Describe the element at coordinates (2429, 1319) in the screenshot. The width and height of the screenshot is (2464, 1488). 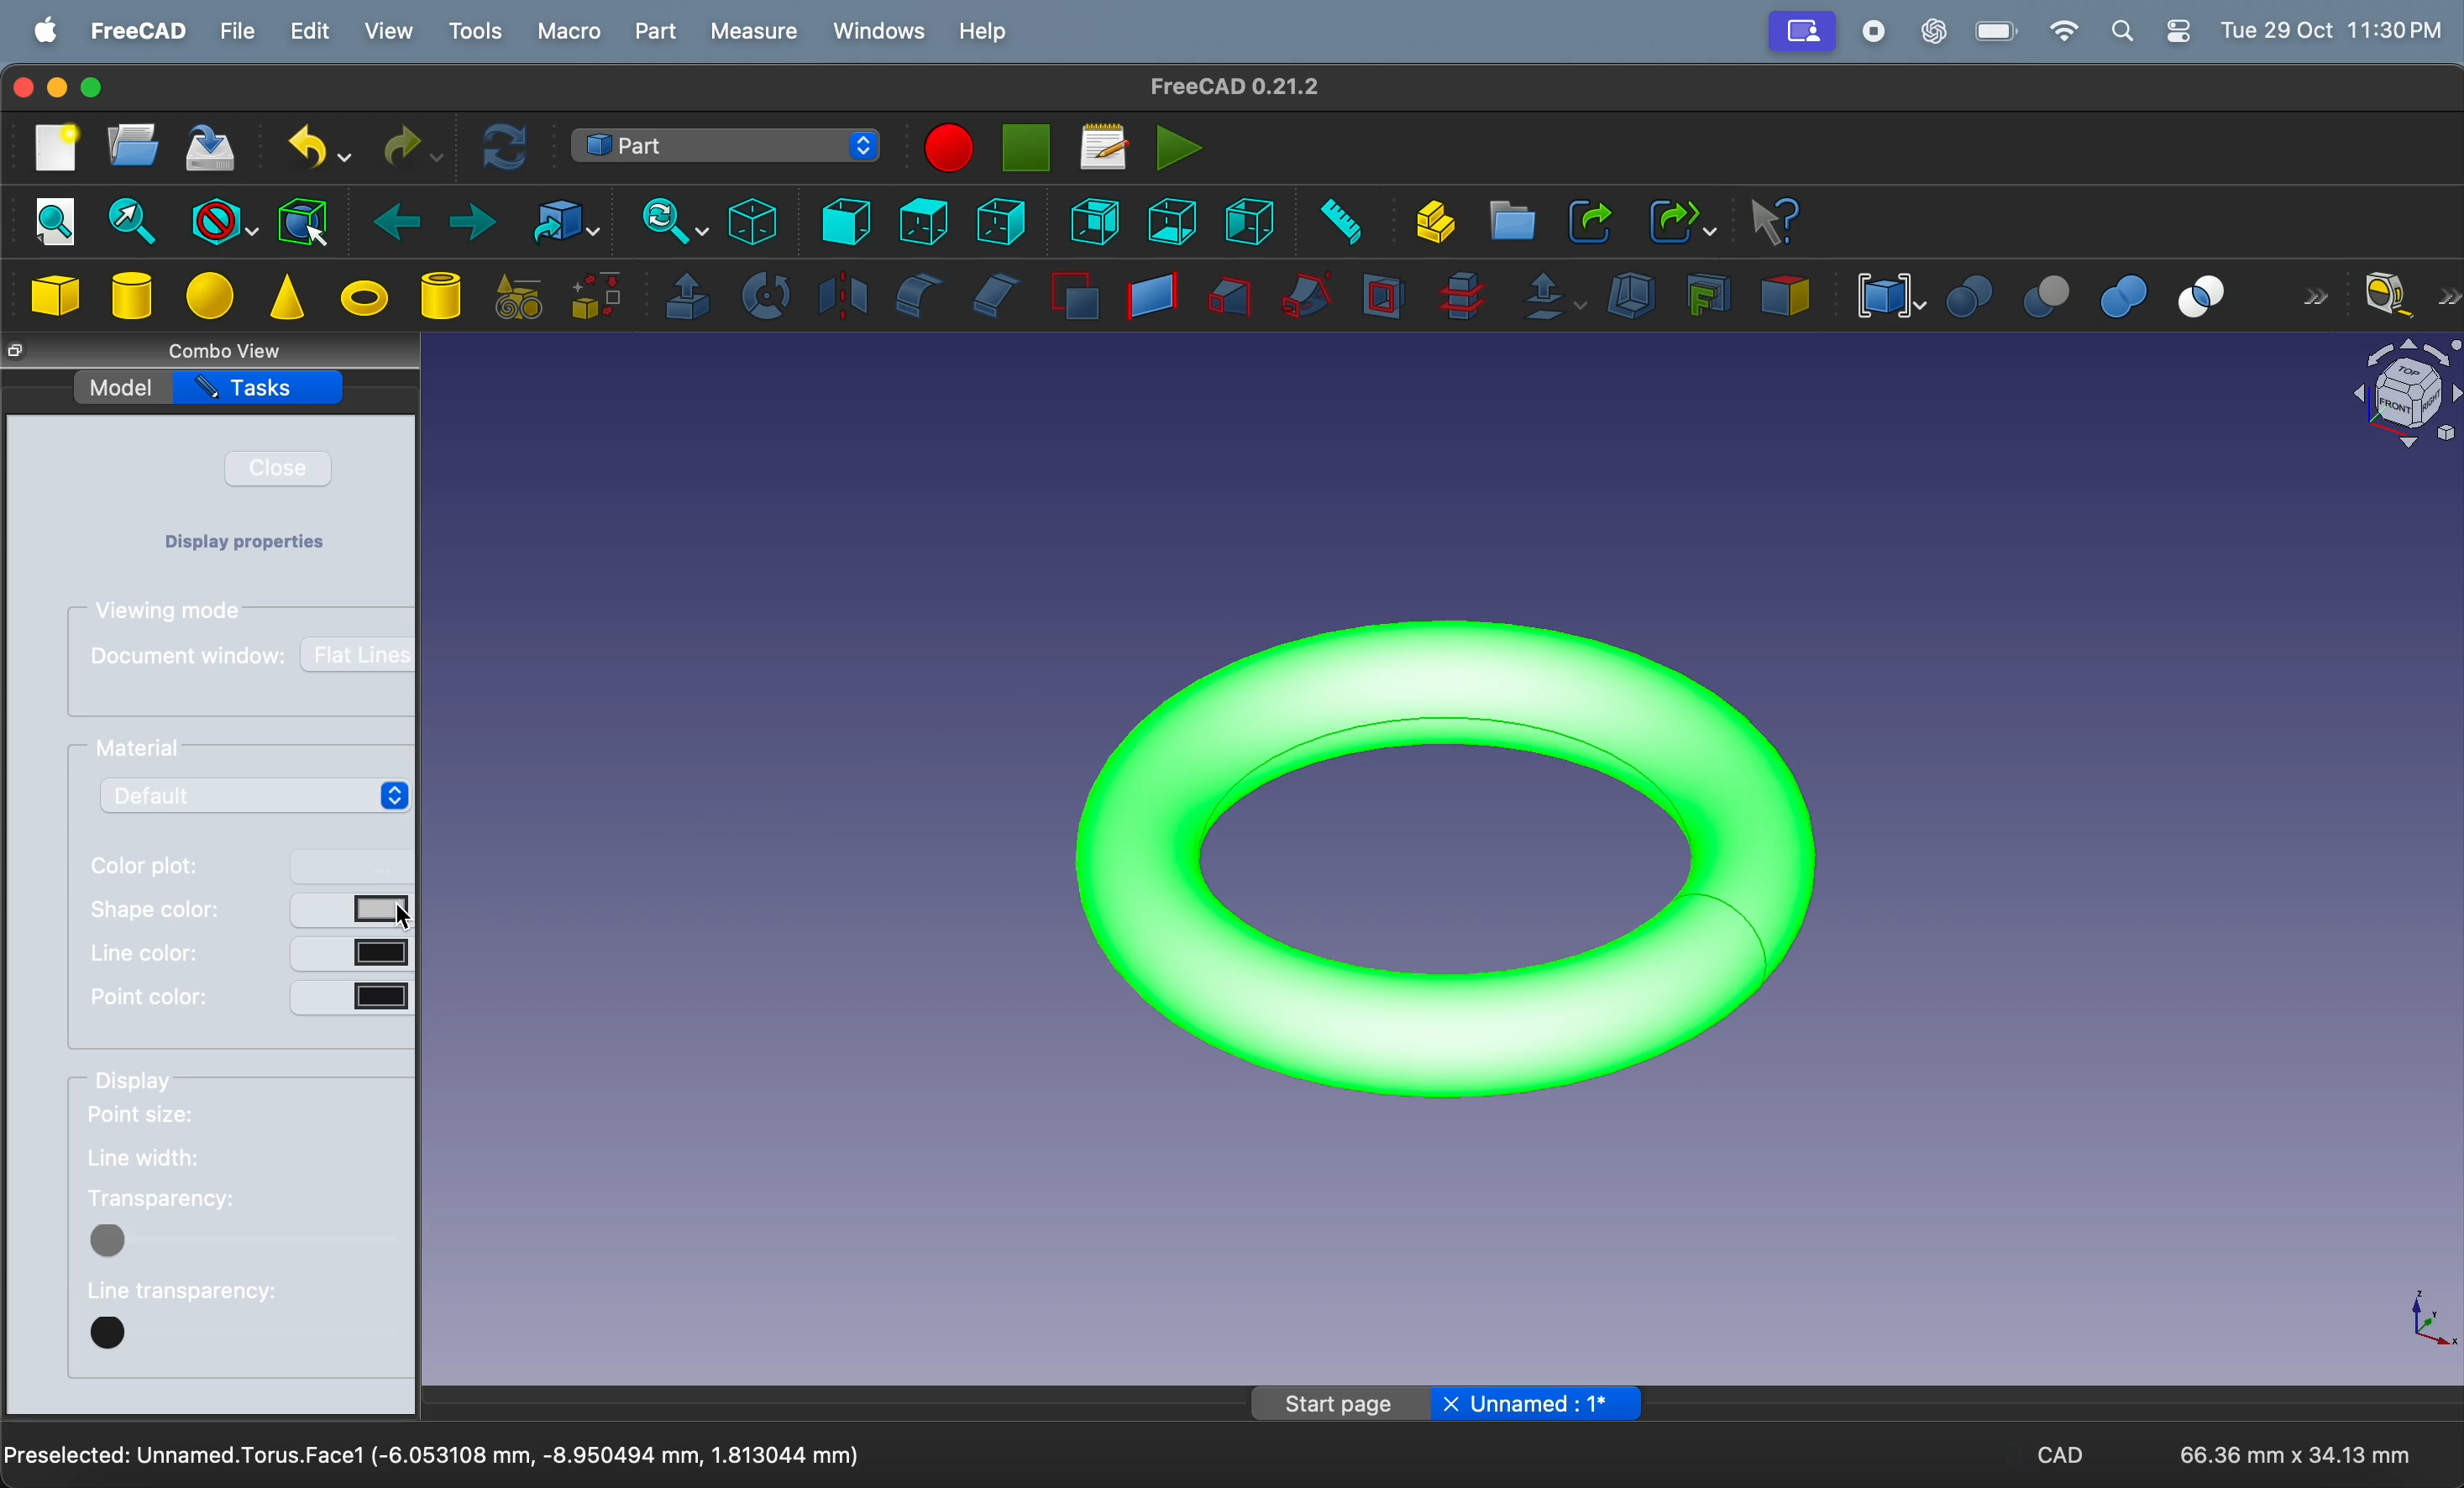
I see `axis` at that location.